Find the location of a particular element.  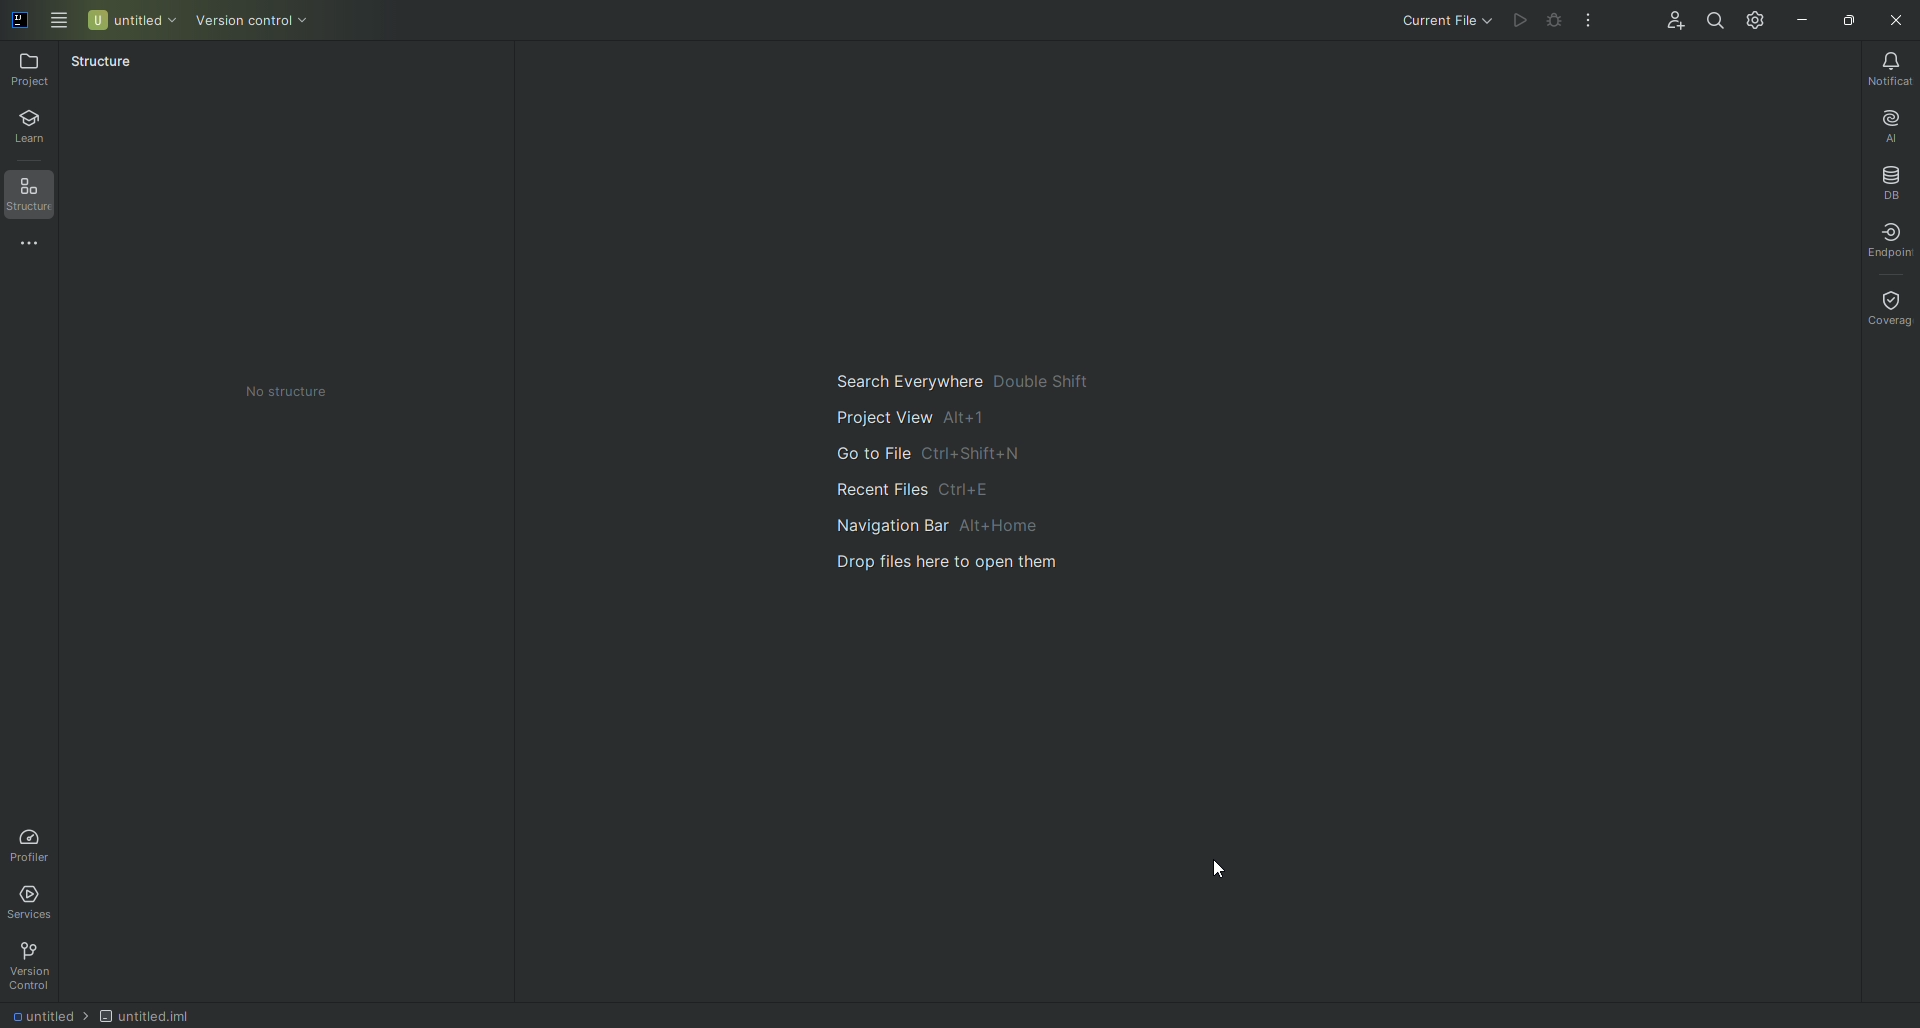

go to file is located at coordinates (968, 456).